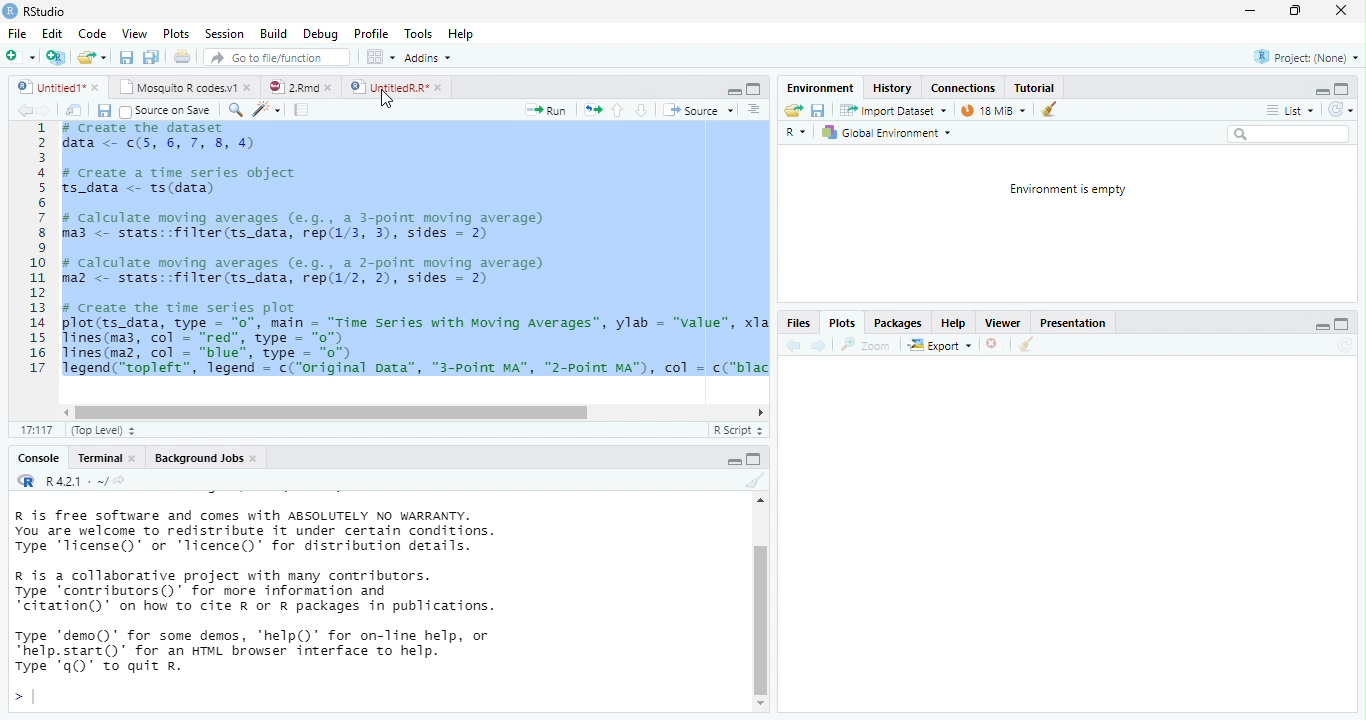  What do you see at coordinates (819, 111) in the screenshot?
I see `save current document` at bounding box center [819, 111].